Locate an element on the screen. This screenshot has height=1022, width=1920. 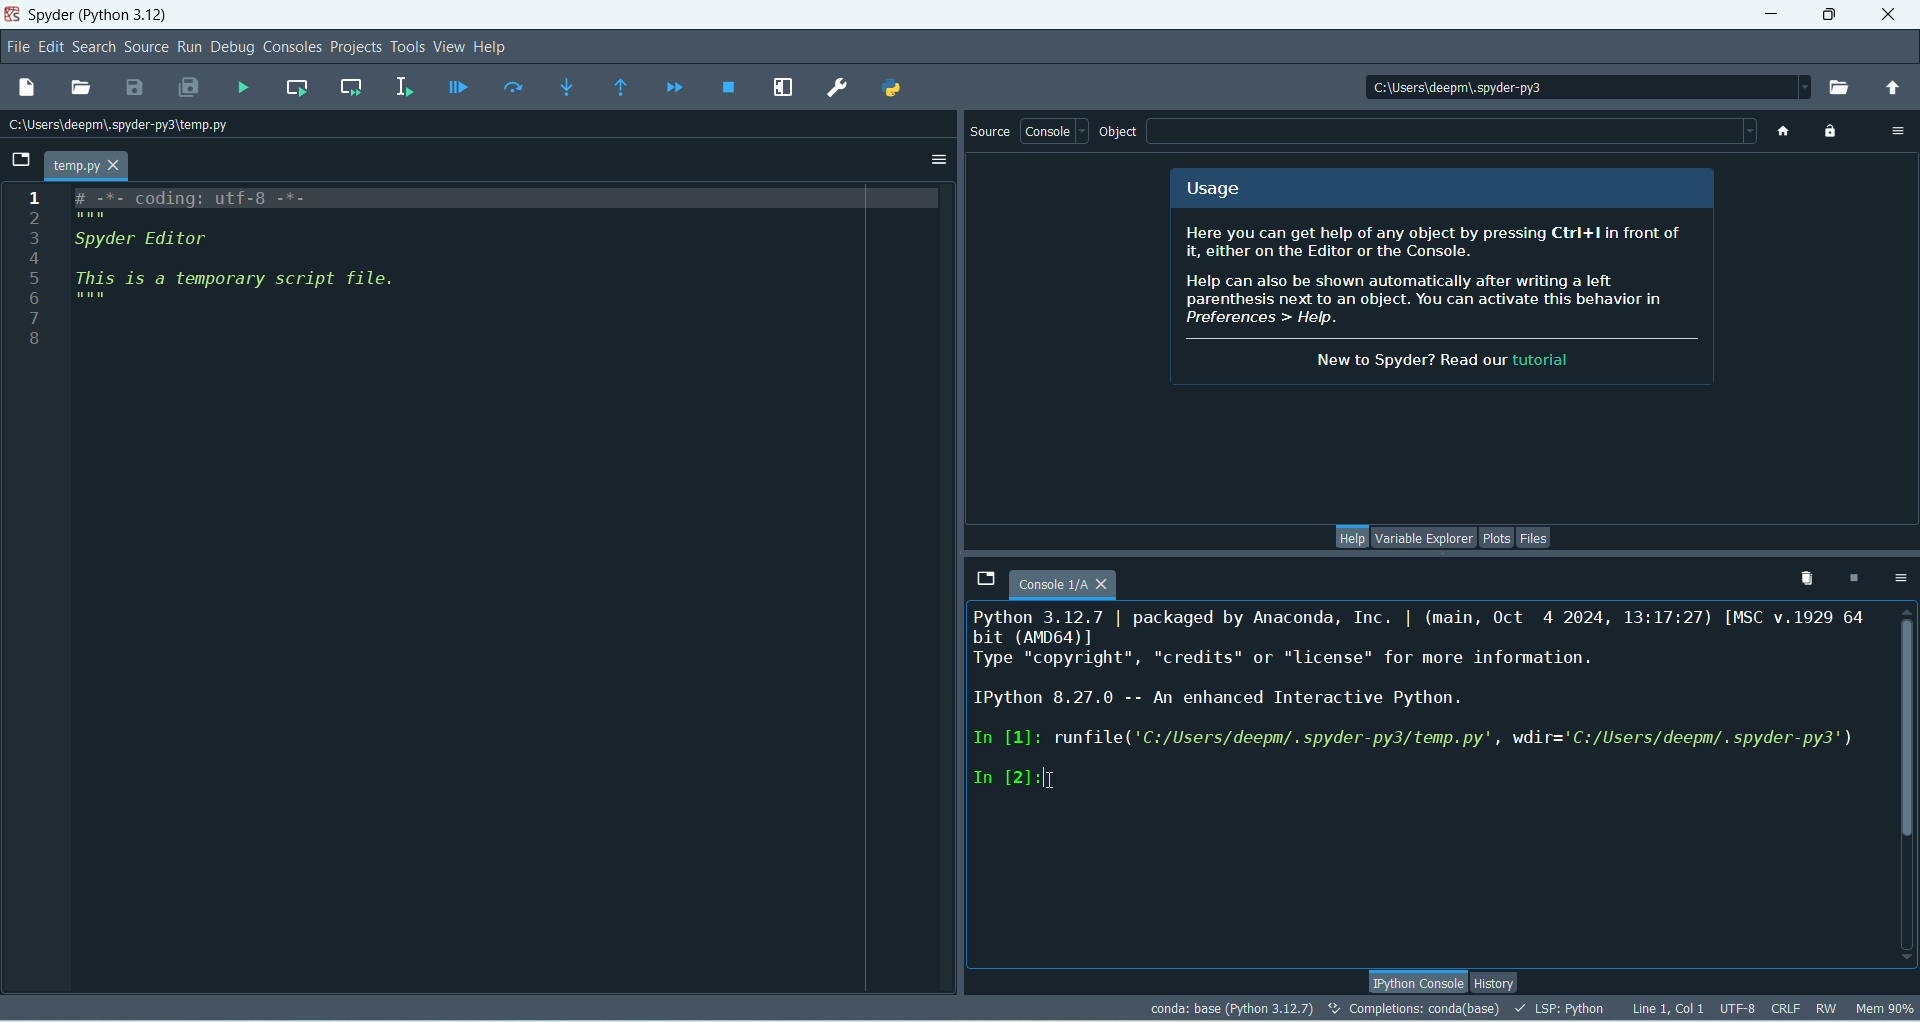
projects is located at coordinates (353, 49).